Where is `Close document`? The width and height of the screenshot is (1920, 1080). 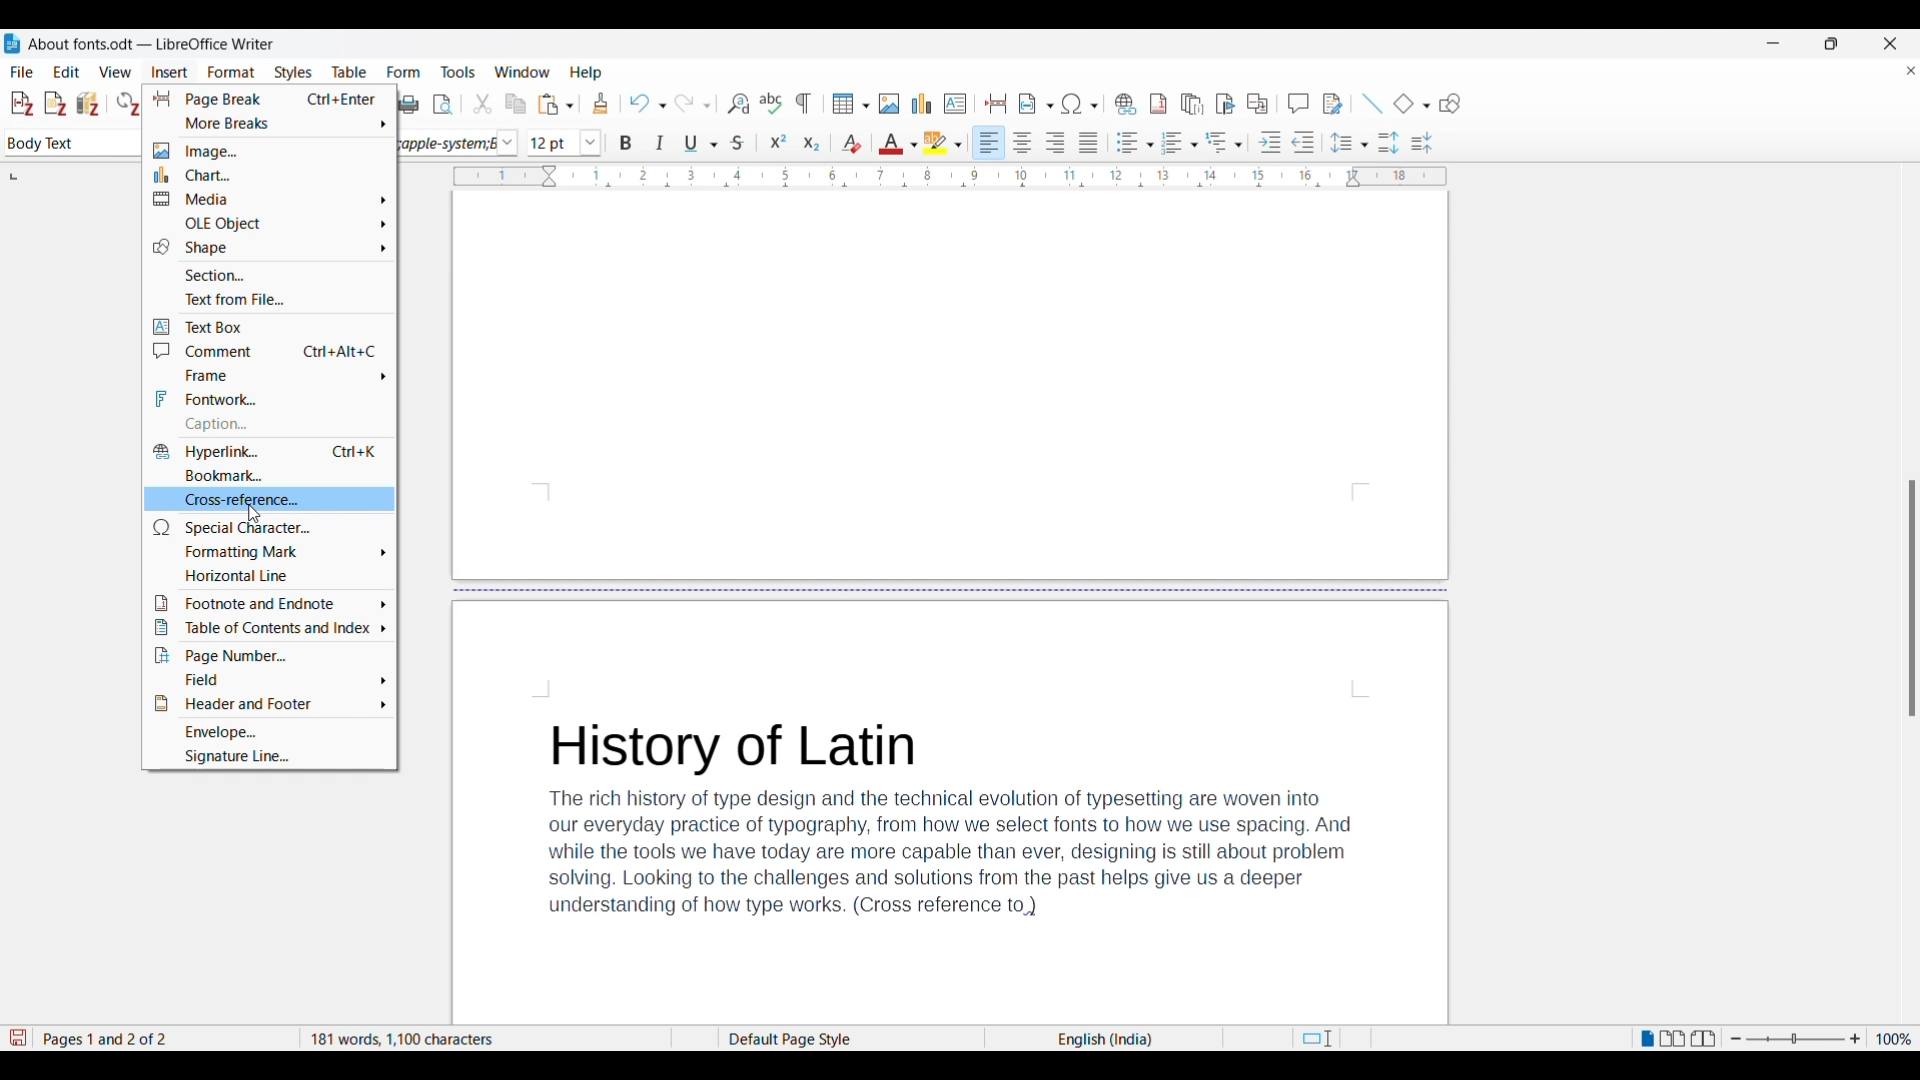
Close document is located at coordinates (1911, 74).